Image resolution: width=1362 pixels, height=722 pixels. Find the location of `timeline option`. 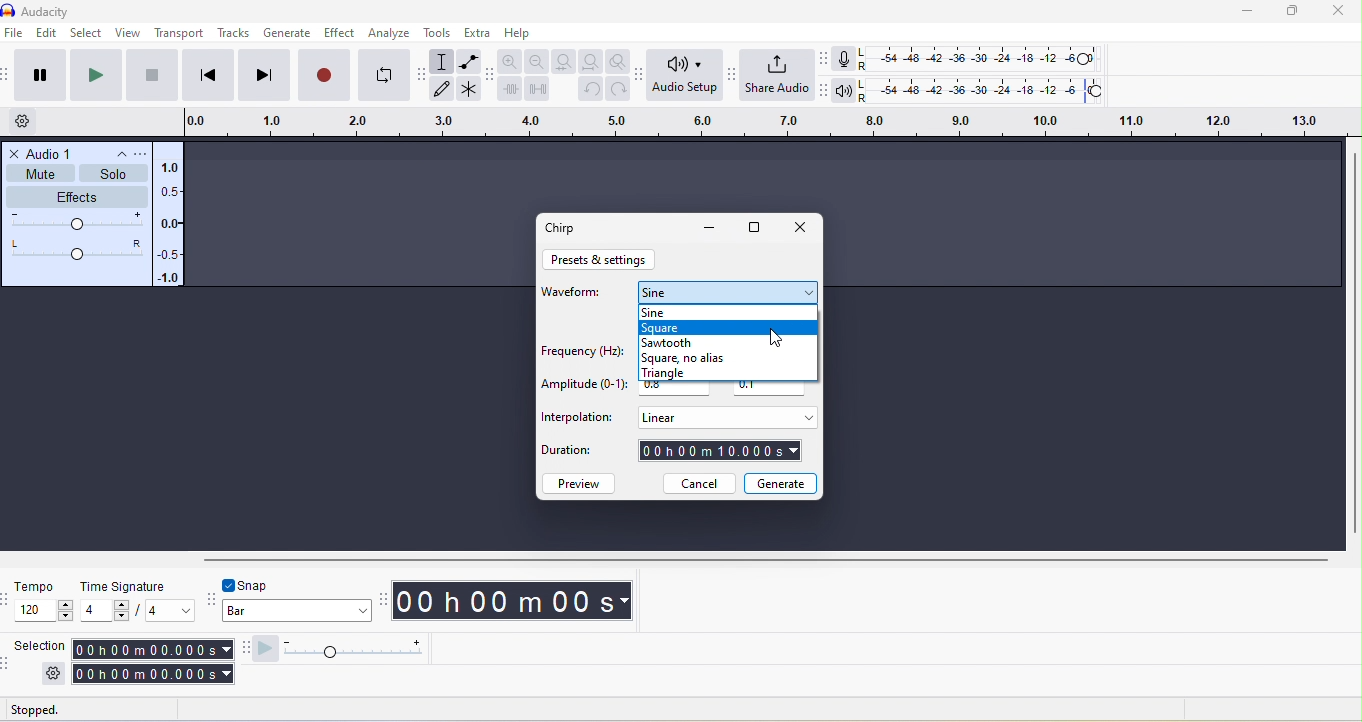

timeline option is located at coordinates (31, 121).